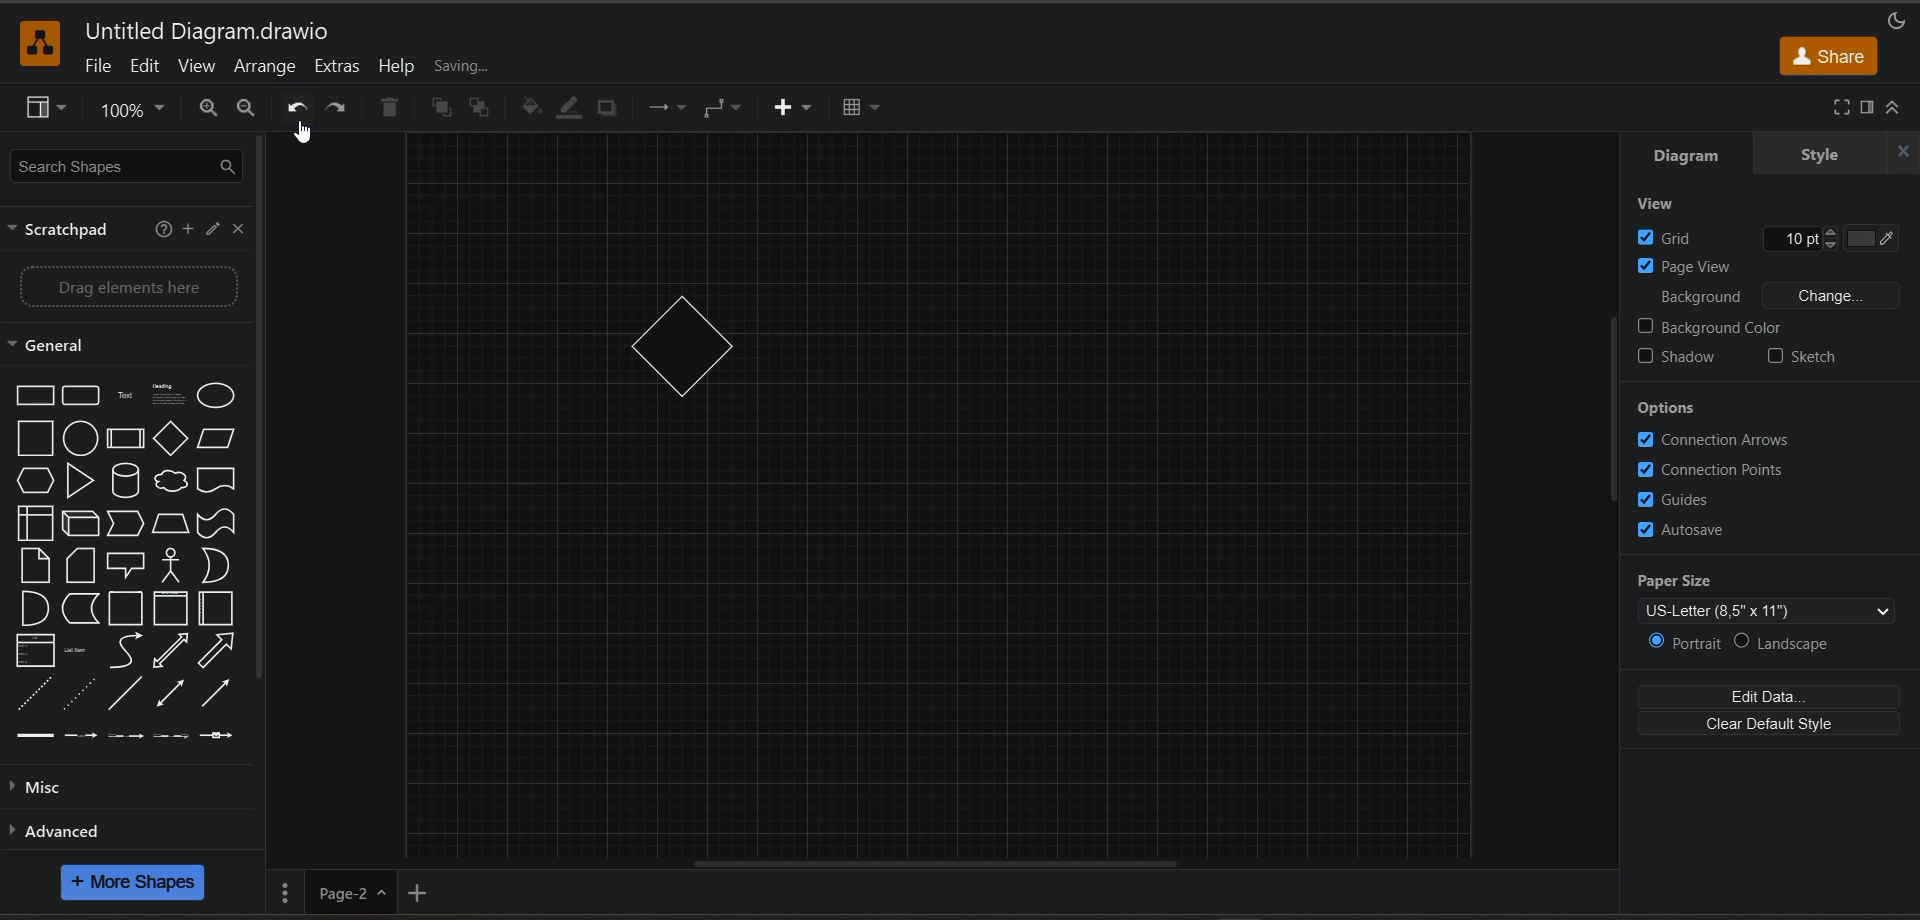  I want to click on Connector with Icon Symbol, so click(217, 735).